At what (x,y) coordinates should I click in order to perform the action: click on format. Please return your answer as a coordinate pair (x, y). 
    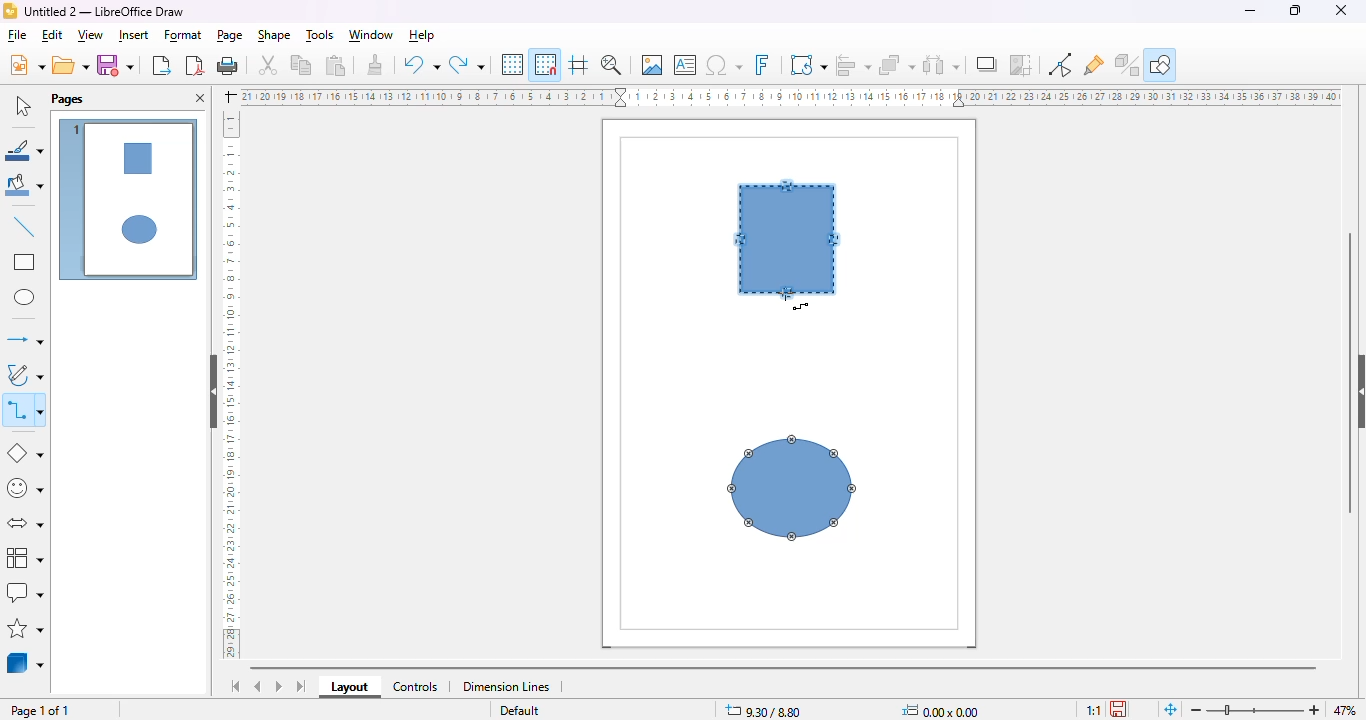
    Looking at the image, I should click on (184, 35).